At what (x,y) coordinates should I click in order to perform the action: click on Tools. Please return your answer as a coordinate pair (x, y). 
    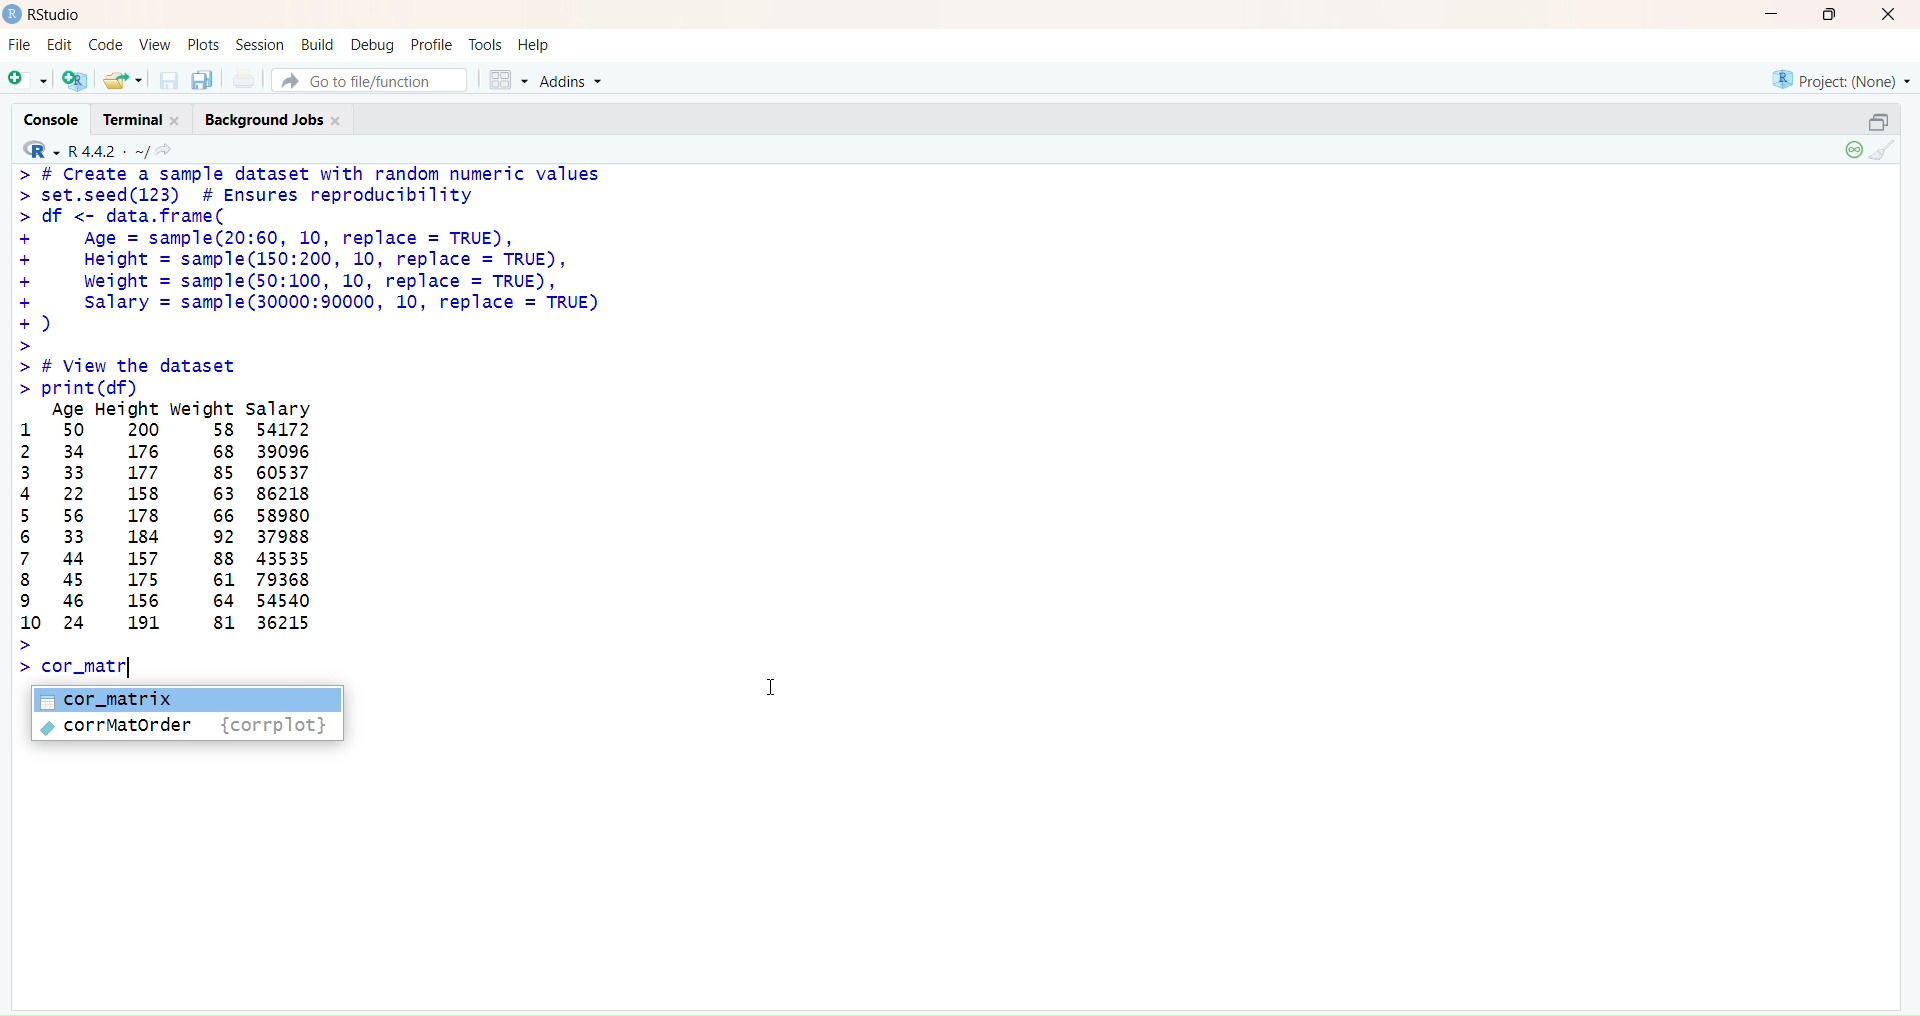
    Looking at the image, I should click on (484, 43).